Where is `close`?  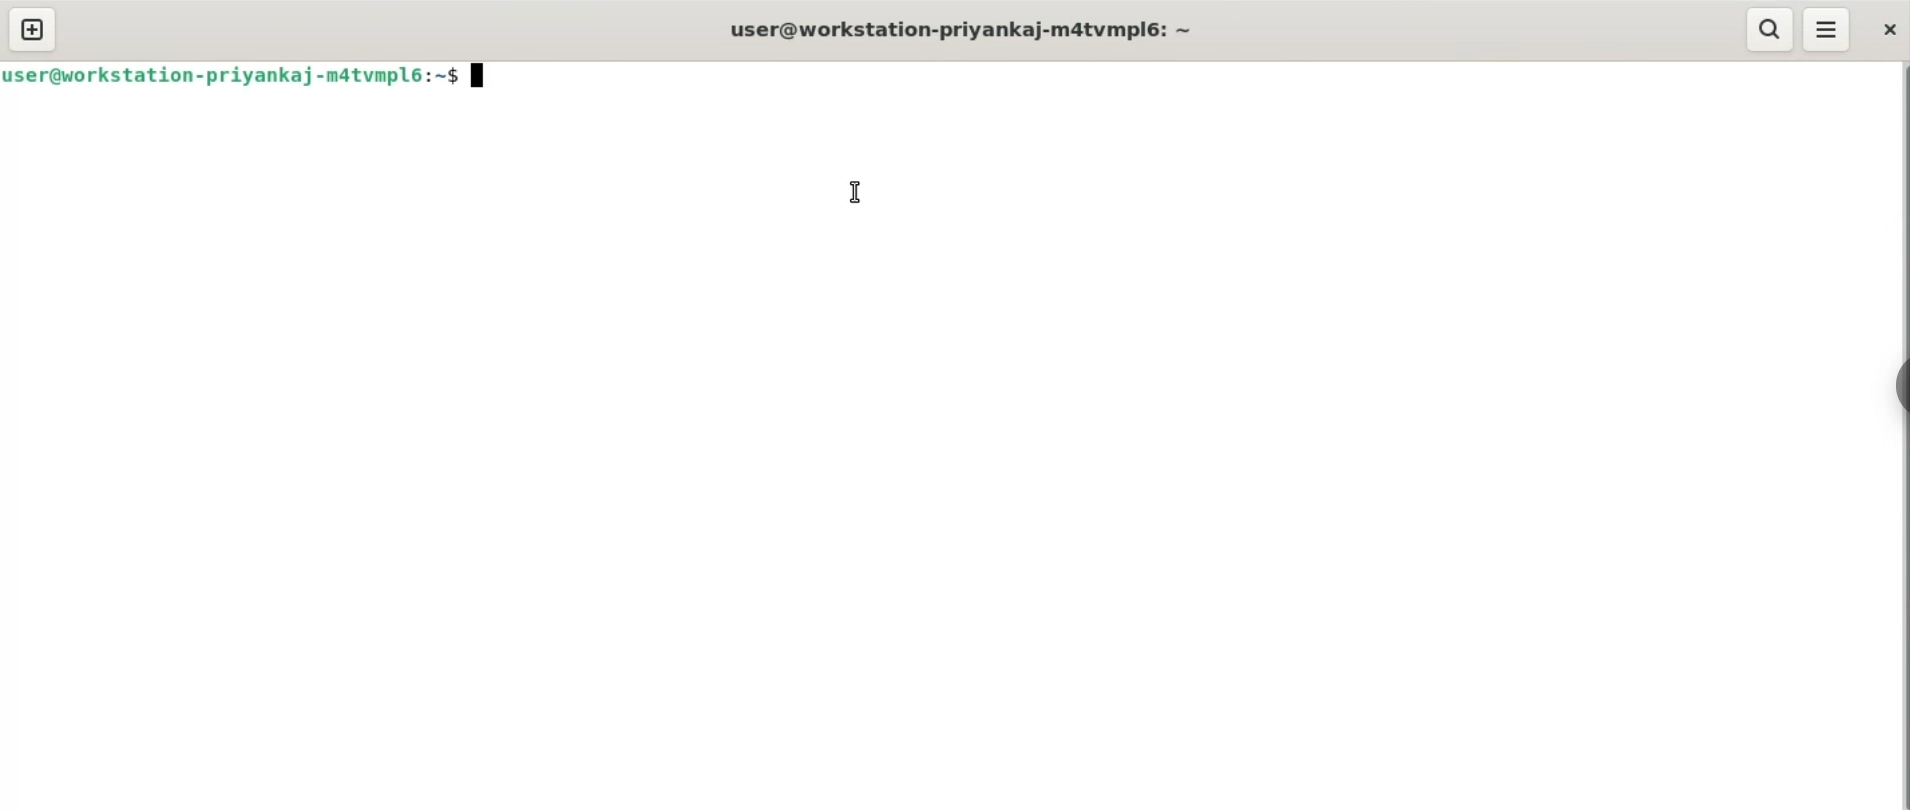 close is located at coordinates (1886, 30).